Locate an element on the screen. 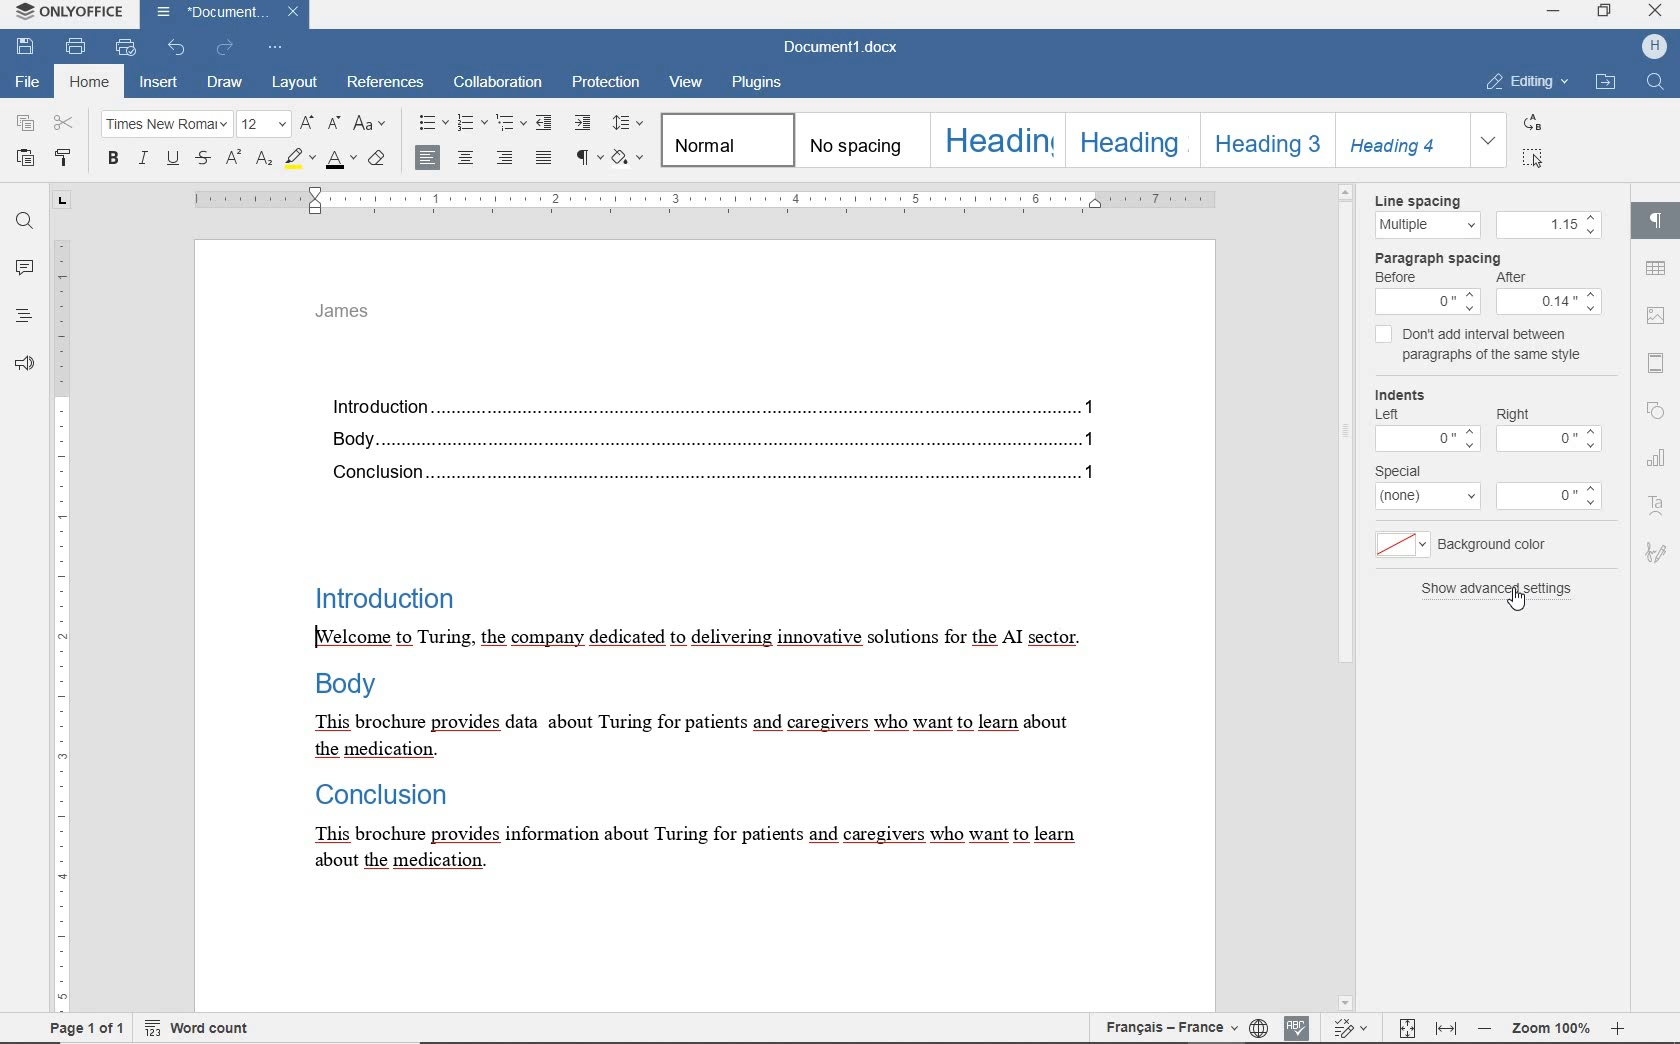 This screenshot has width=1680, height=1044. heading 4 is located at coordinates (1398, 139).